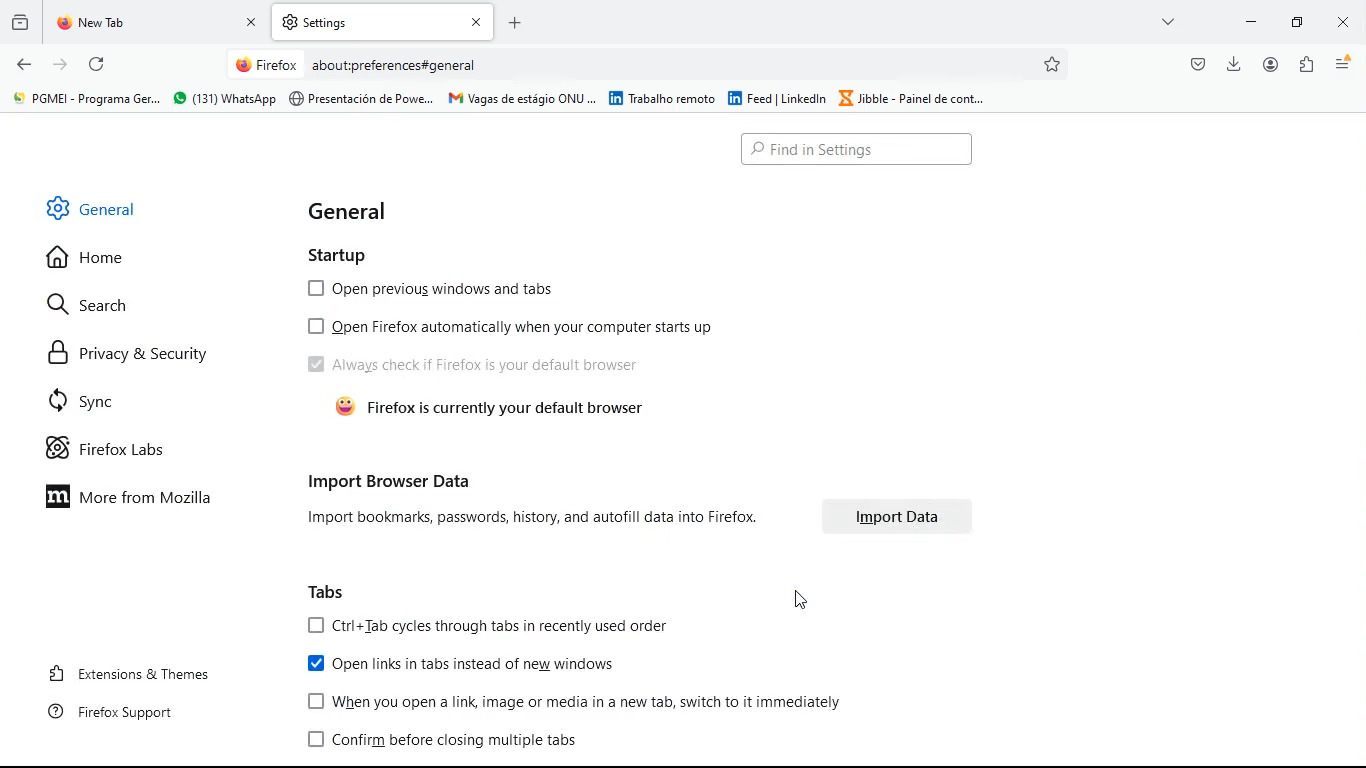 The image size is (1366, 768). What do you see at coordinates (355, 211) in the screenshot?
I see `general` at bounding box center [355, 211].